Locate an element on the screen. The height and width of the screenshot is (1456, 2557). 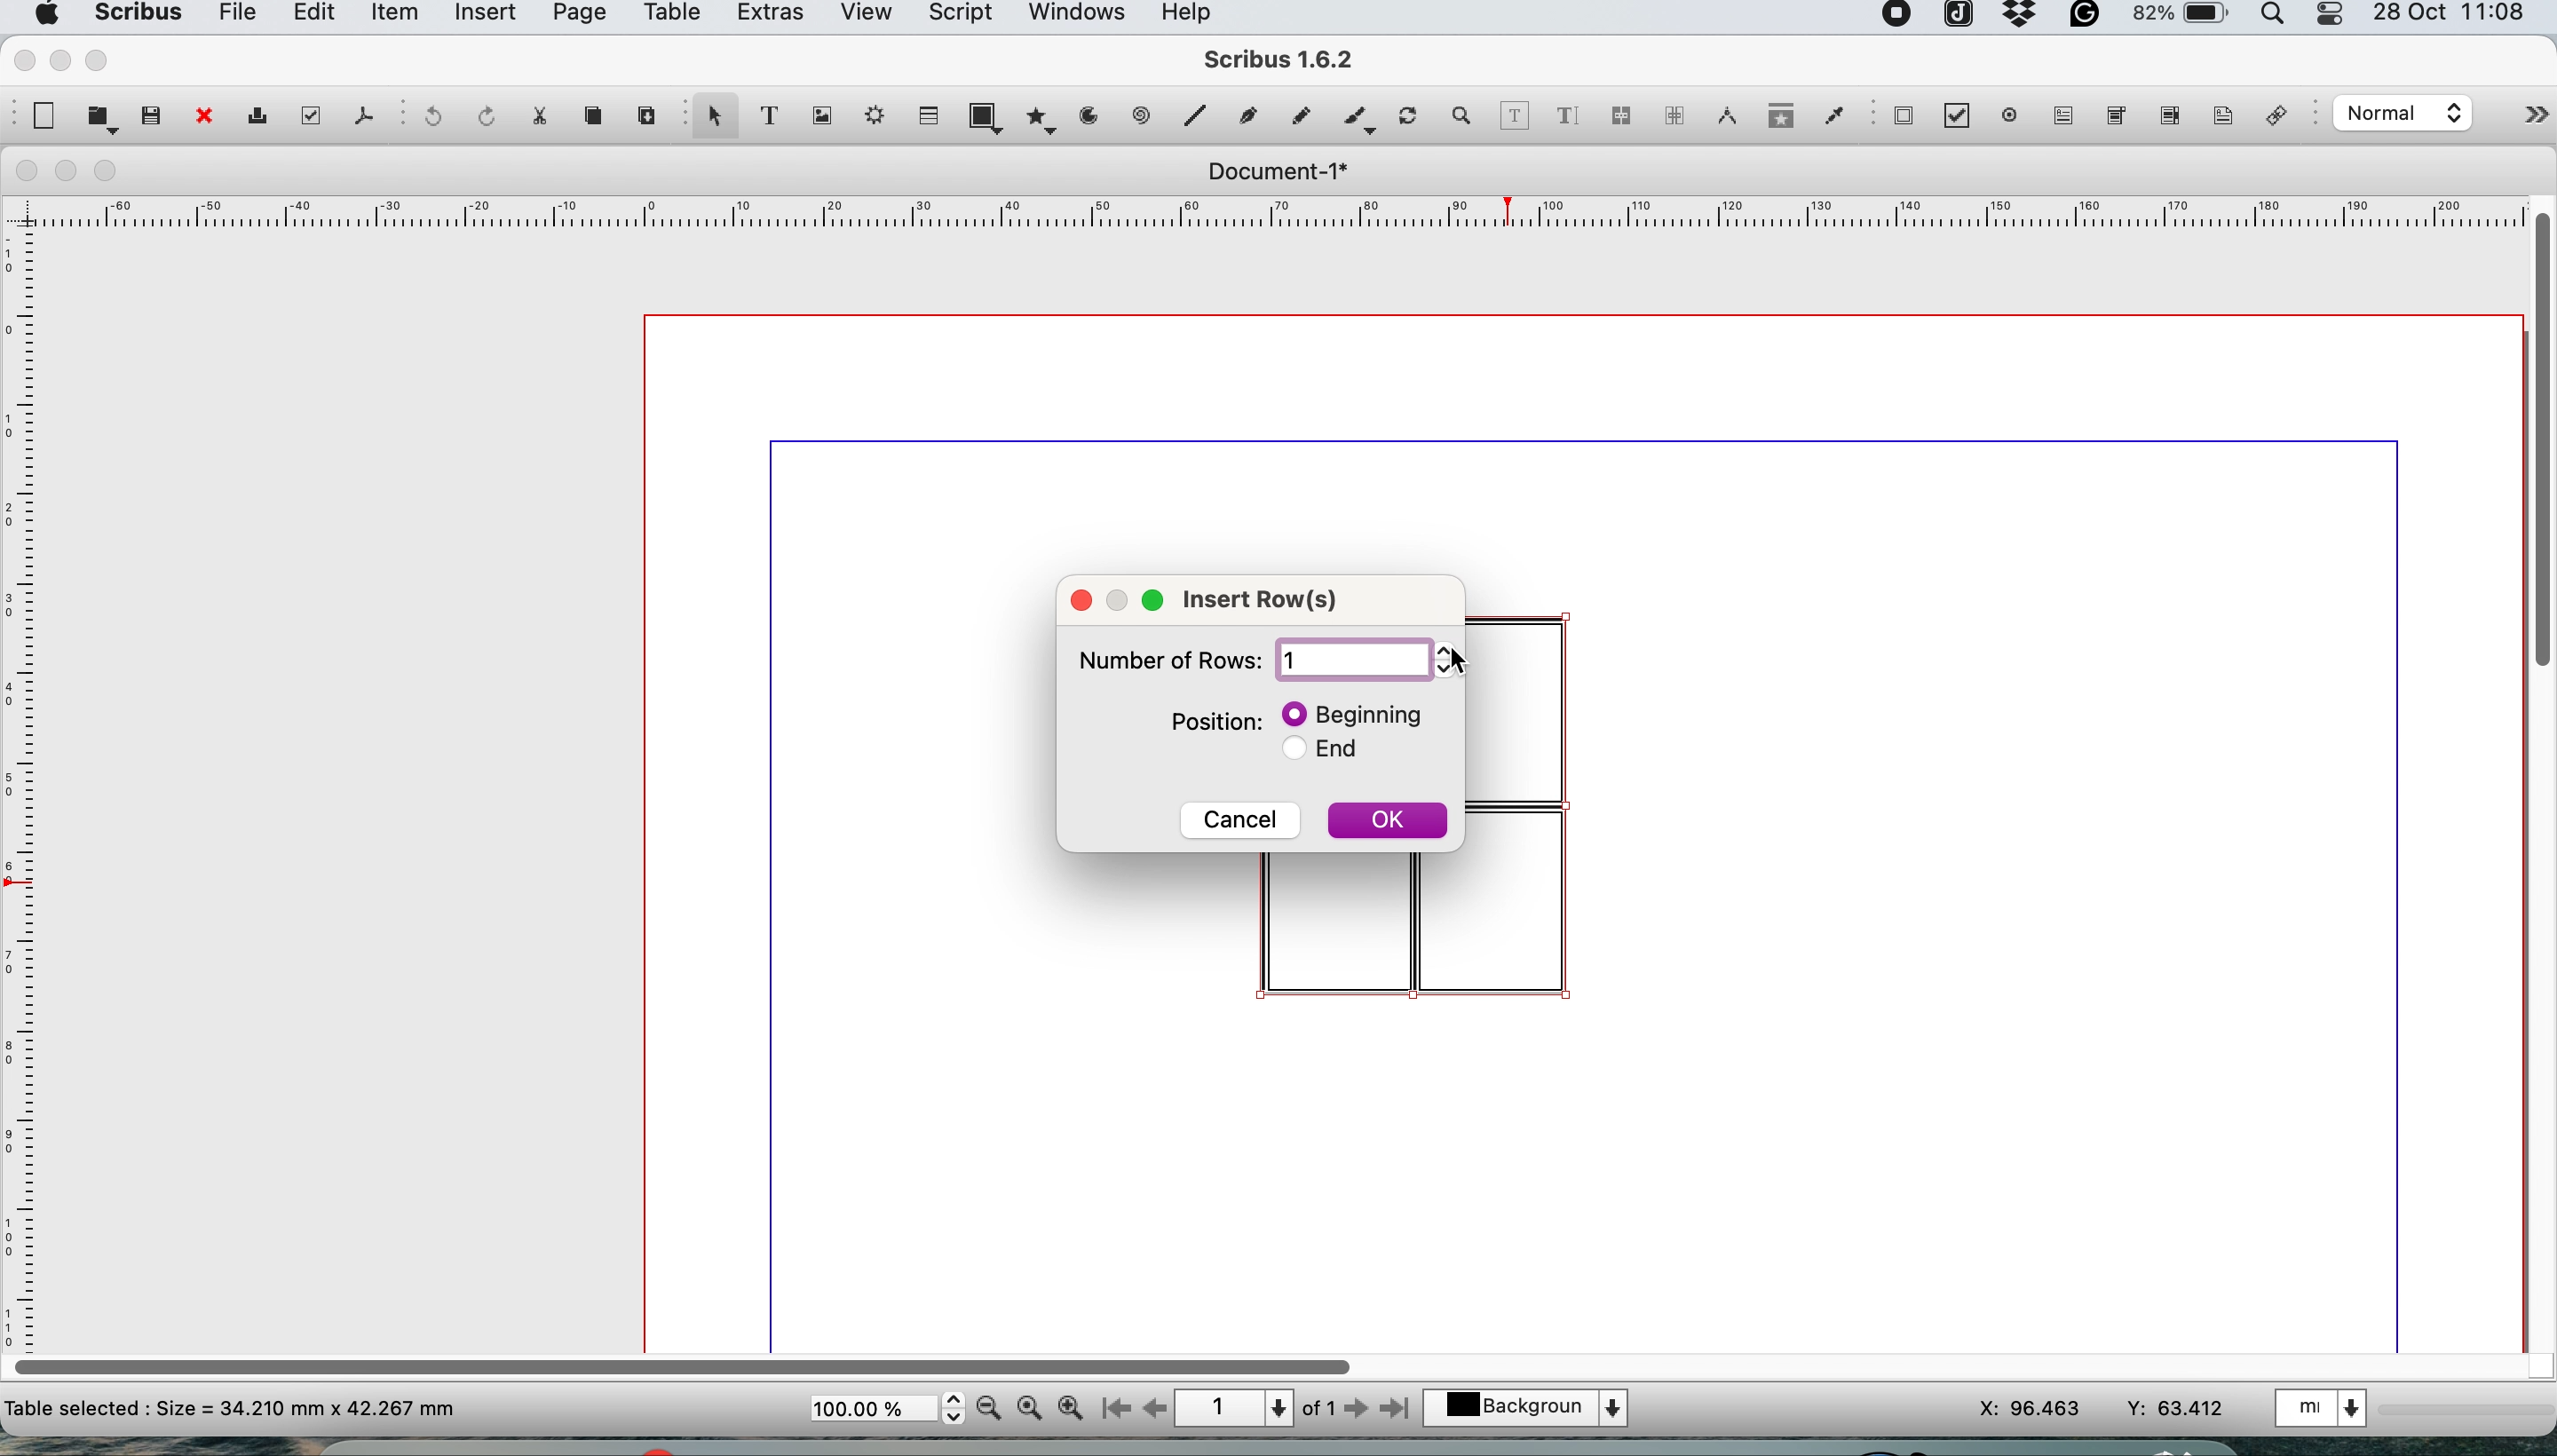
number of rows input box is located at coordinates (1351, 660).